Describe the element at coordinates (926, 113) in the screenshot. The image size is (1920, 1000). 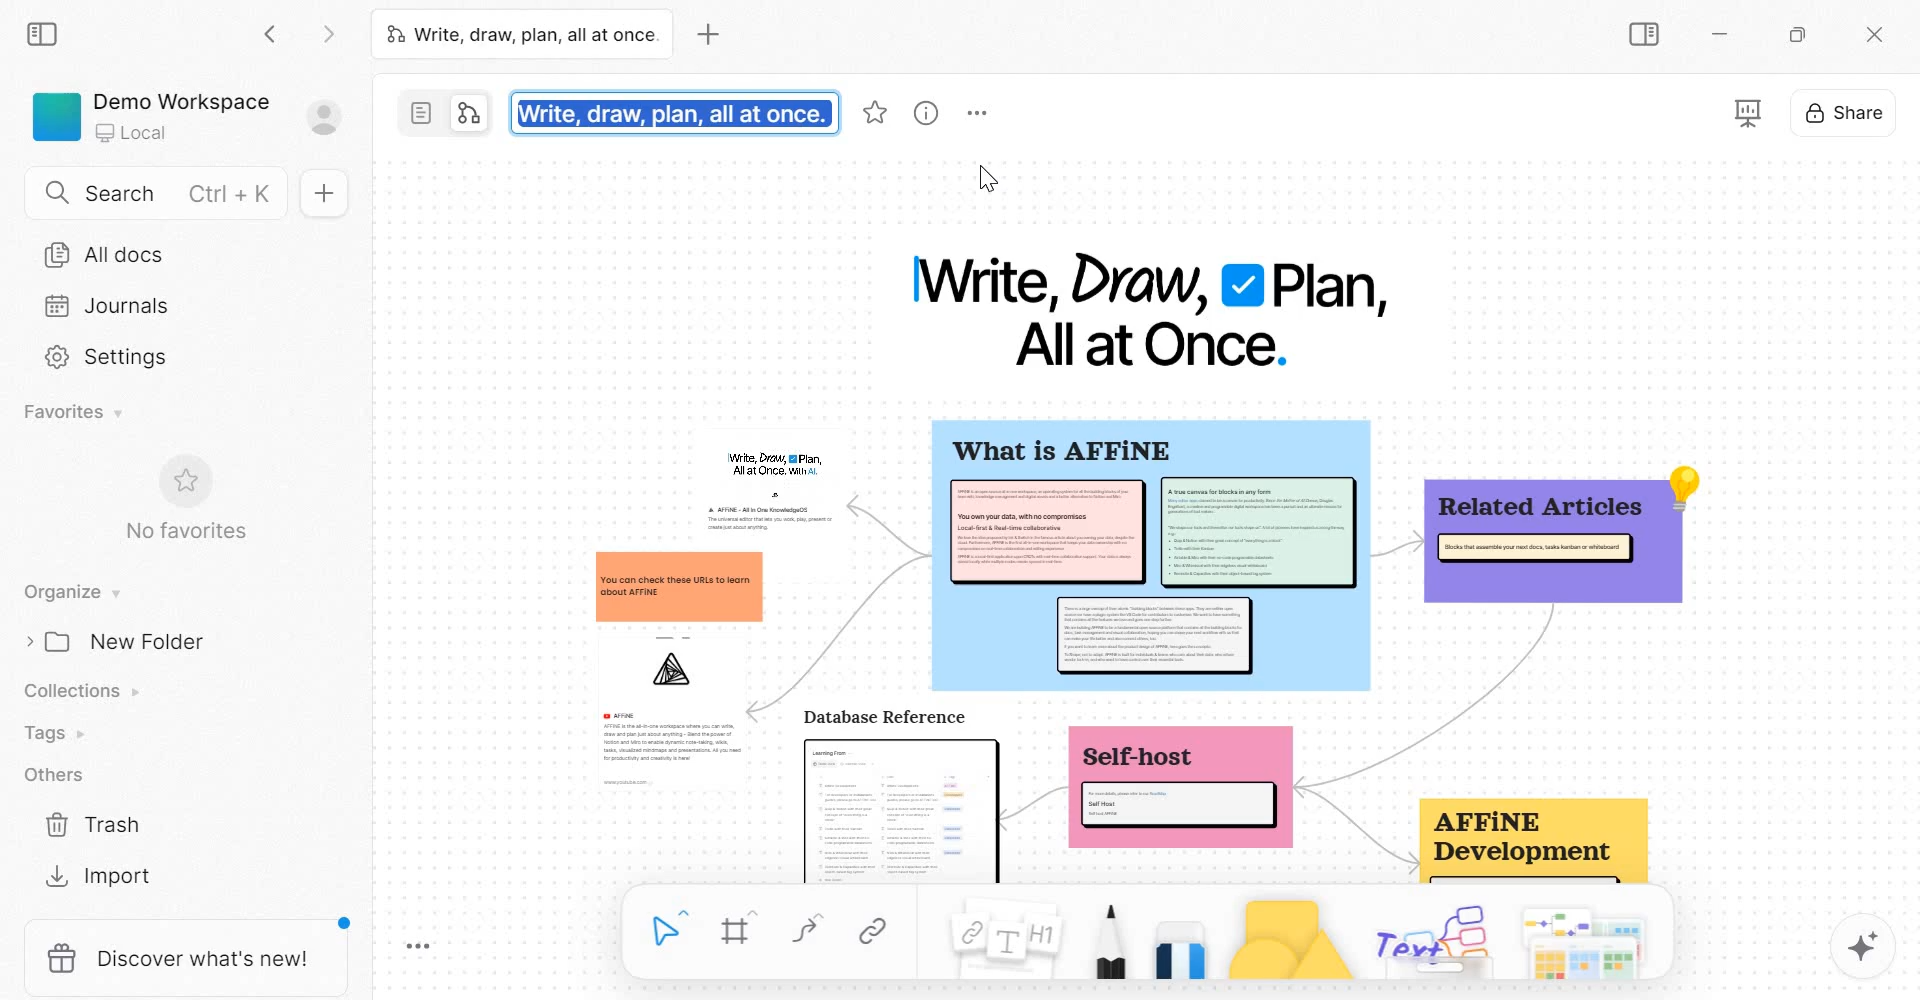
I see `view information` at that location.